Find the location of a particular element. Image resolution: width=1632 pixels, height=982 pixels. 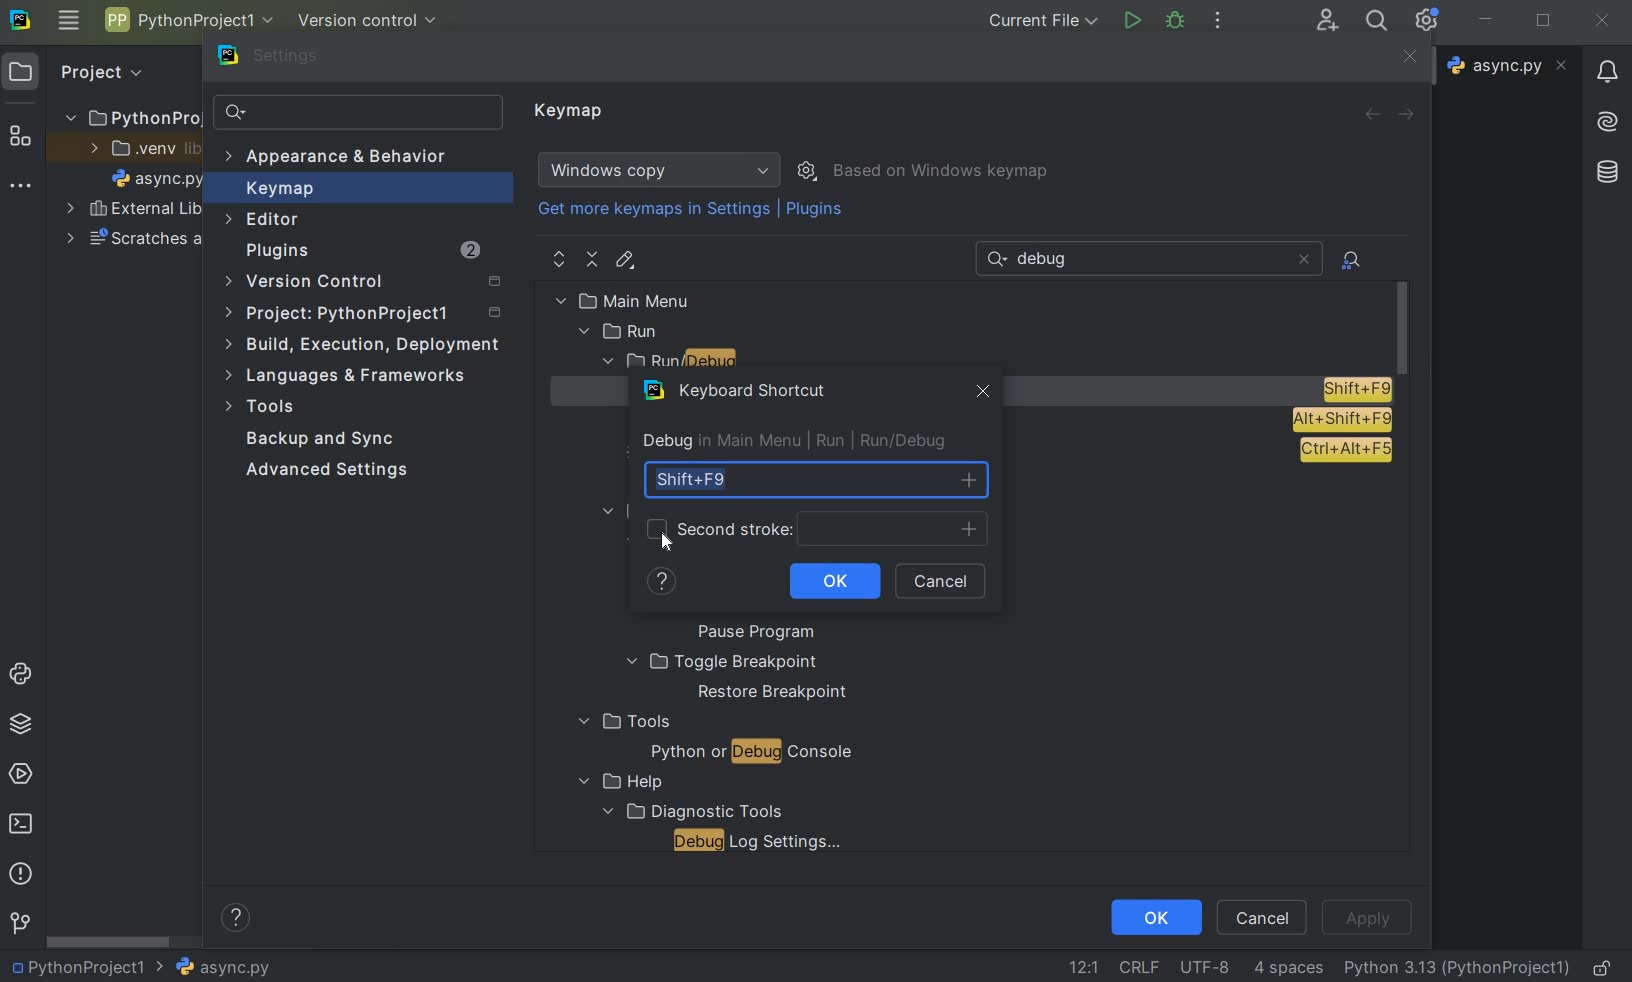

back is located at coordinates (1371, 114).